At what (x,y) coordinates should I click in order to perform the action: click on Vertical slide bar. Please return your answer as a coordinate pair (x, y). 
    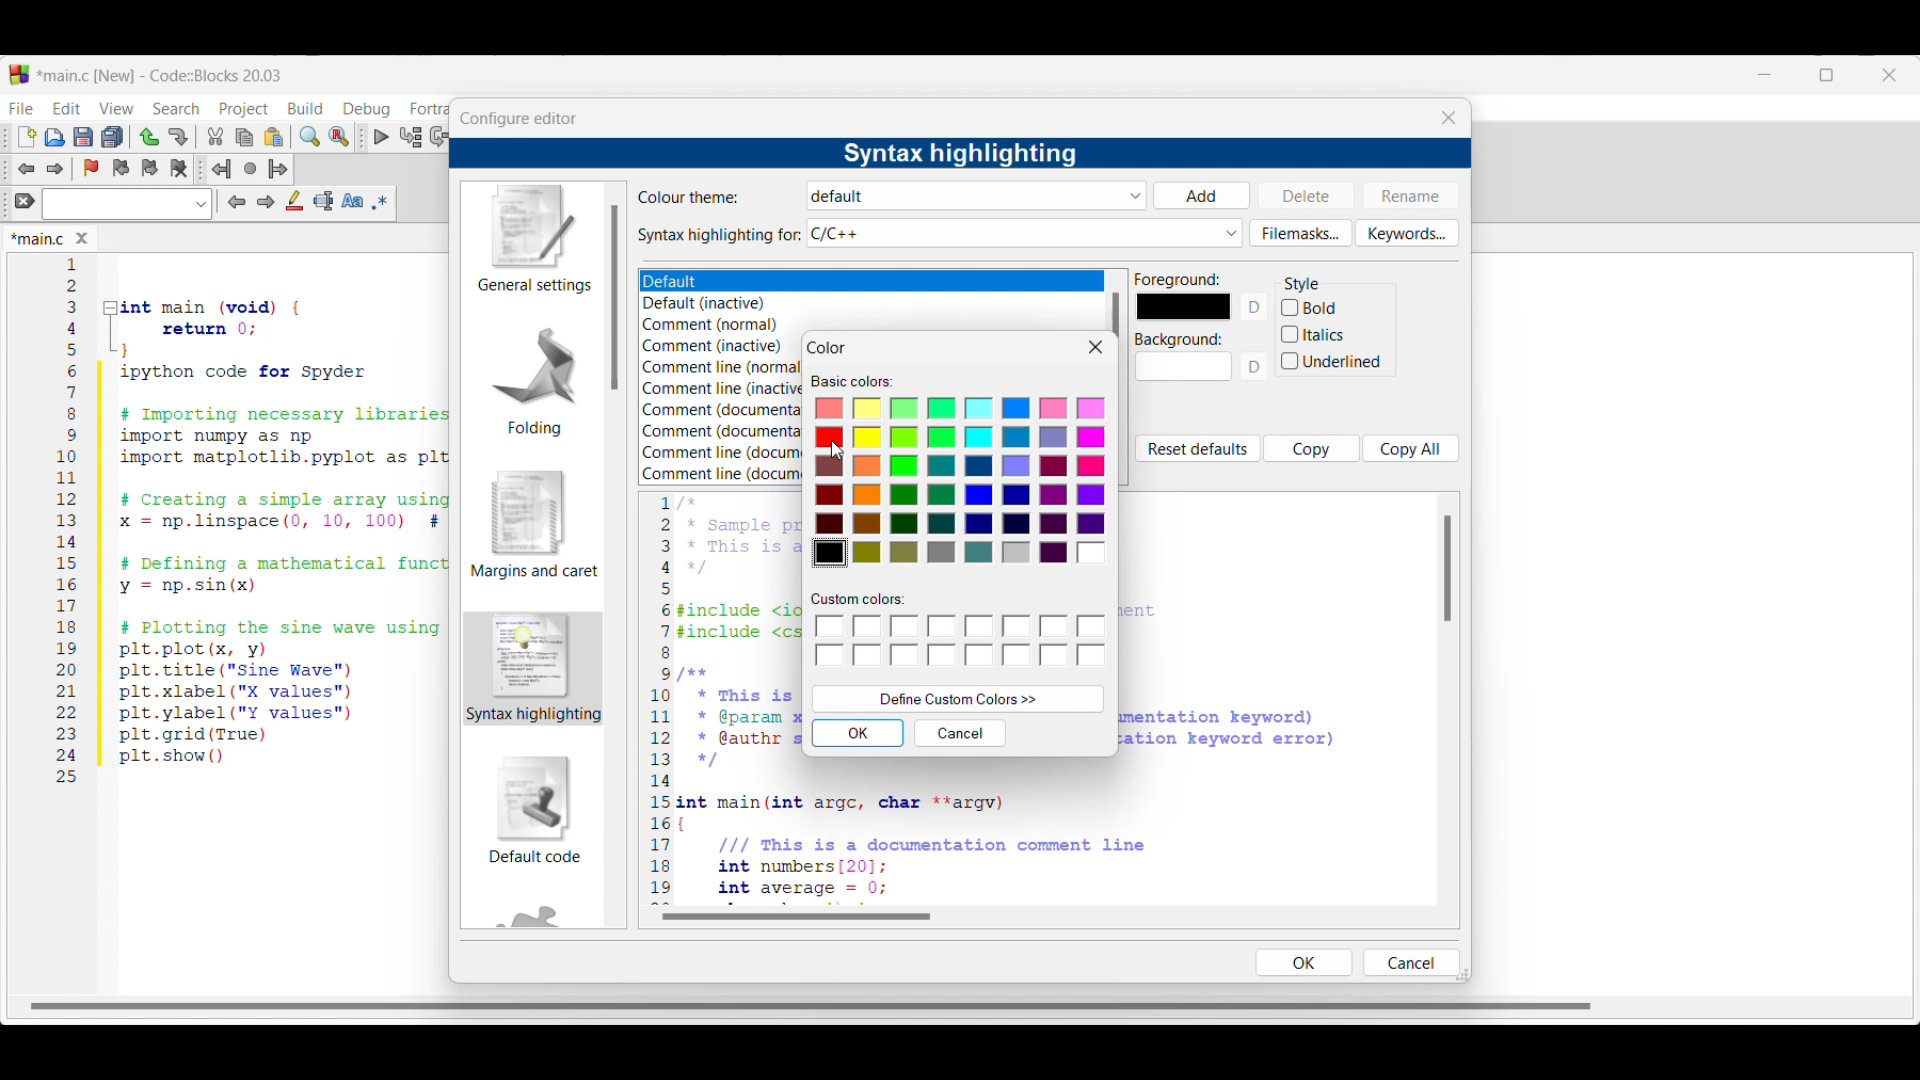
    Looking at the image, I should click on (1116, 315).